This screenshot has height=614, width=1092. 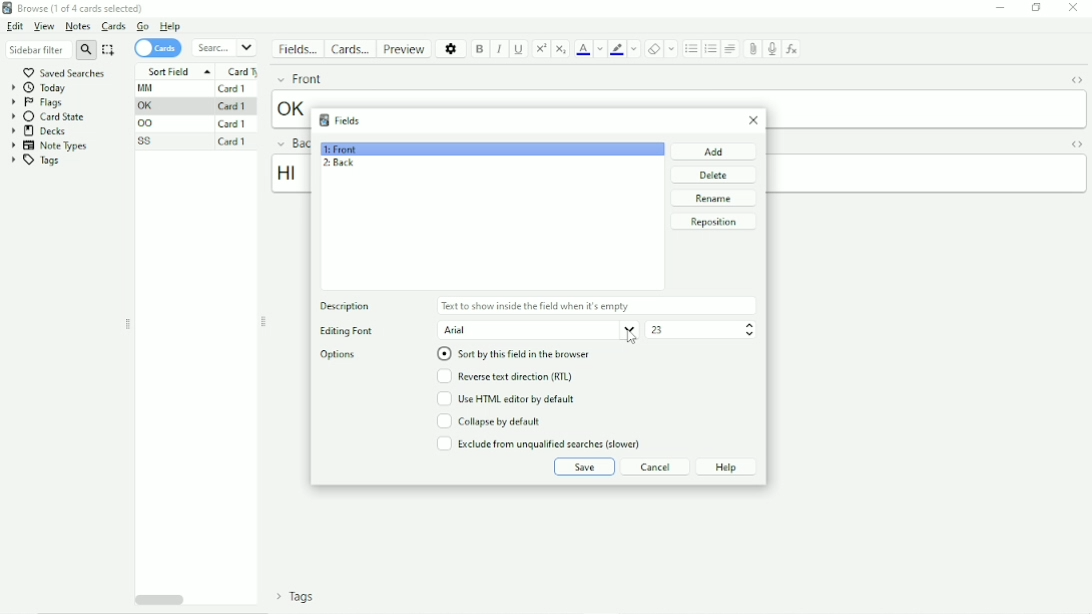 I want to click on Cards, so click(x=112, y=26).